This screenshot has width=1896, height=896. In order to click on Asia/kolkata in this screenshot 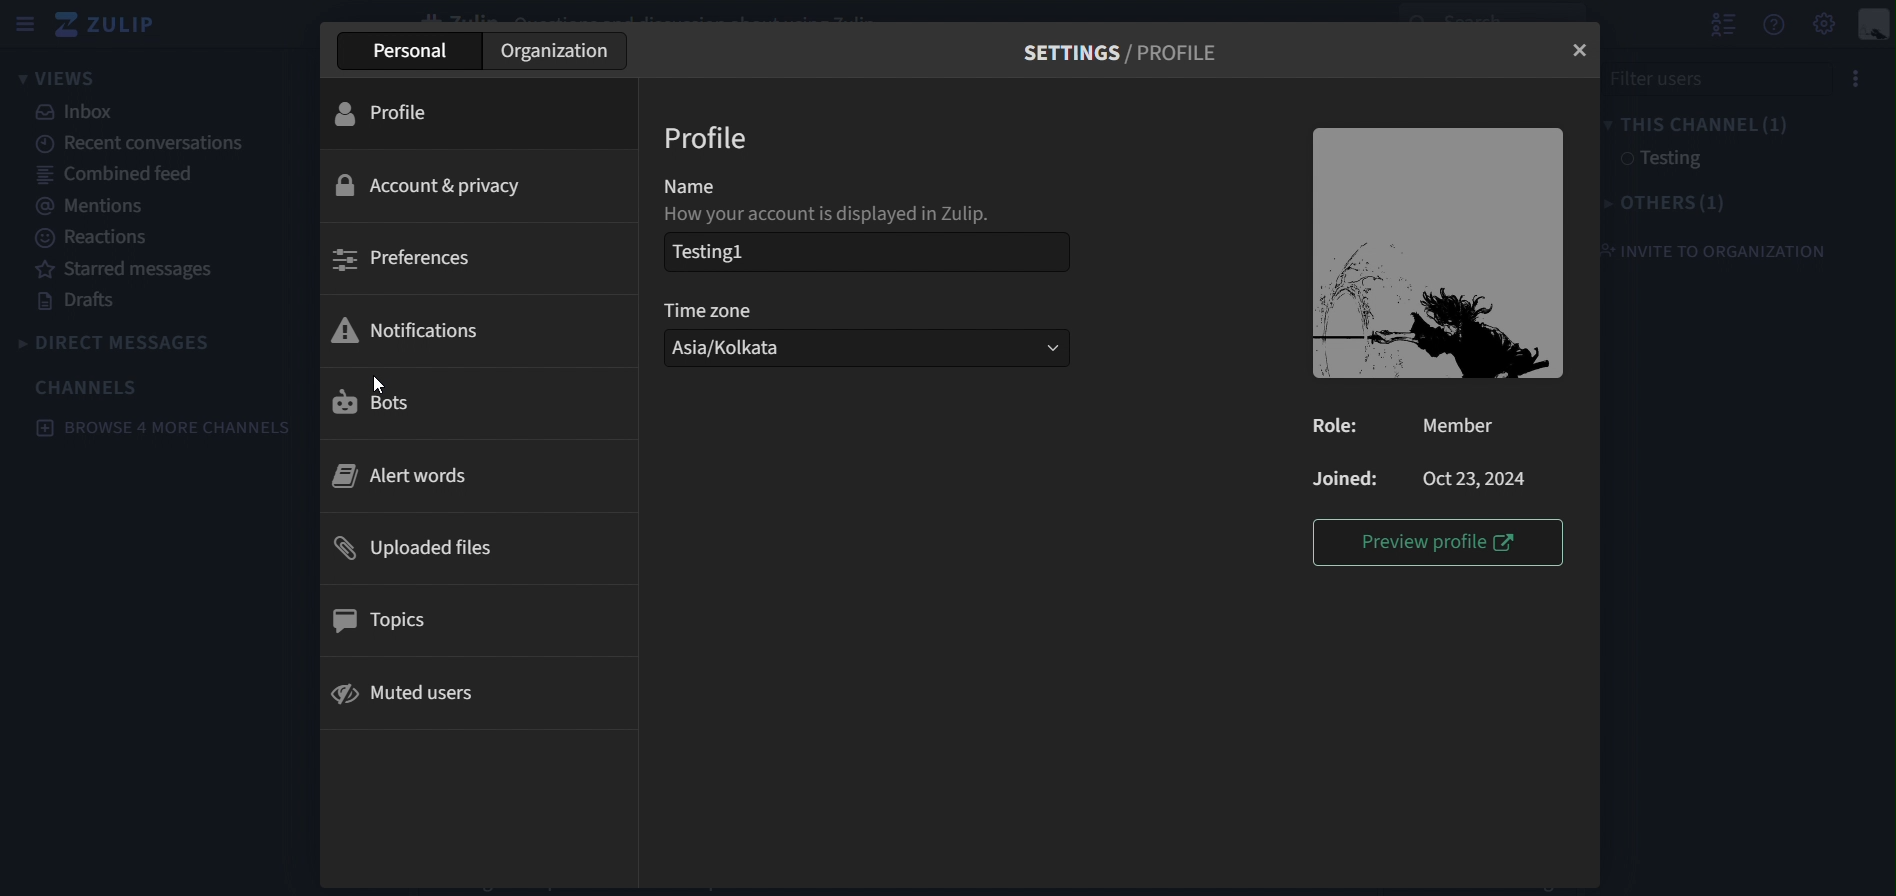, I will do `click(865, 348)`.